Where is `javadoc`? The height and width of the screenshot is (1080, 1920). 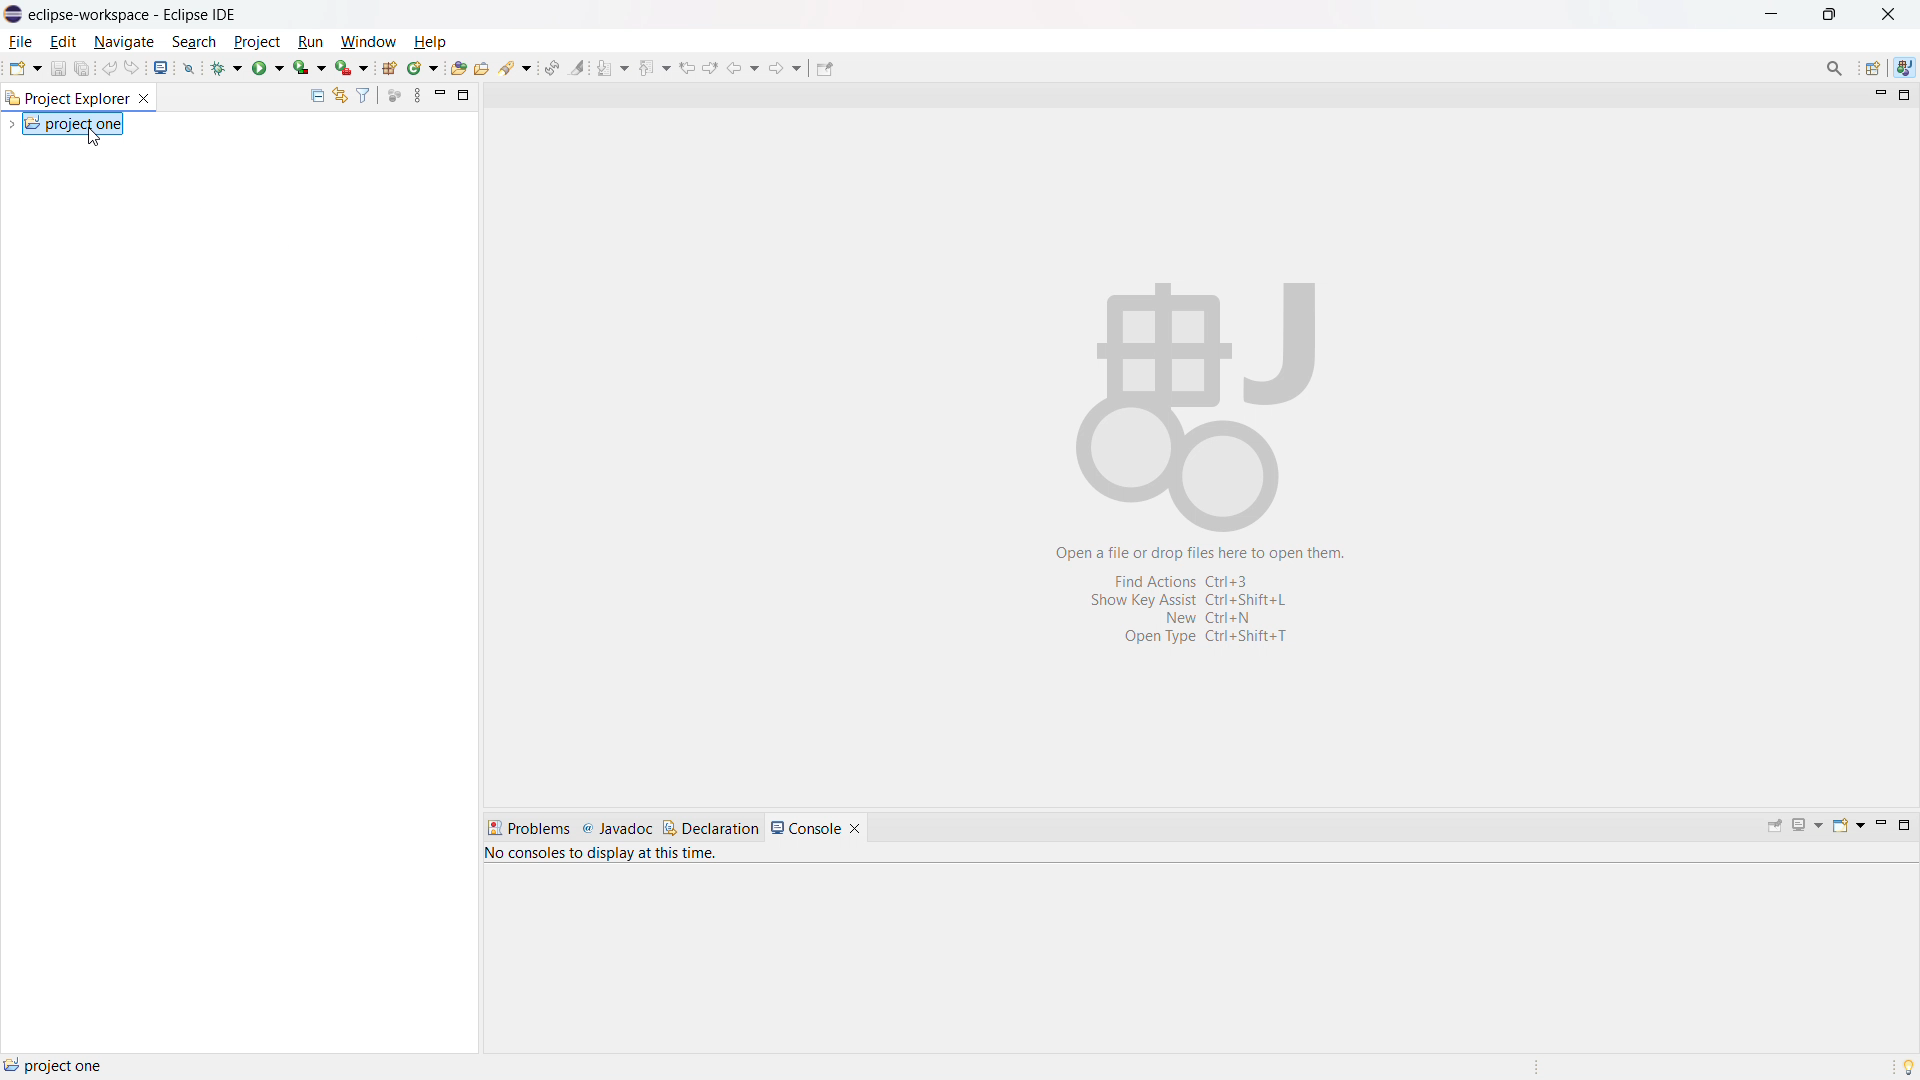 javadoc is located at coordinates (617, 829).